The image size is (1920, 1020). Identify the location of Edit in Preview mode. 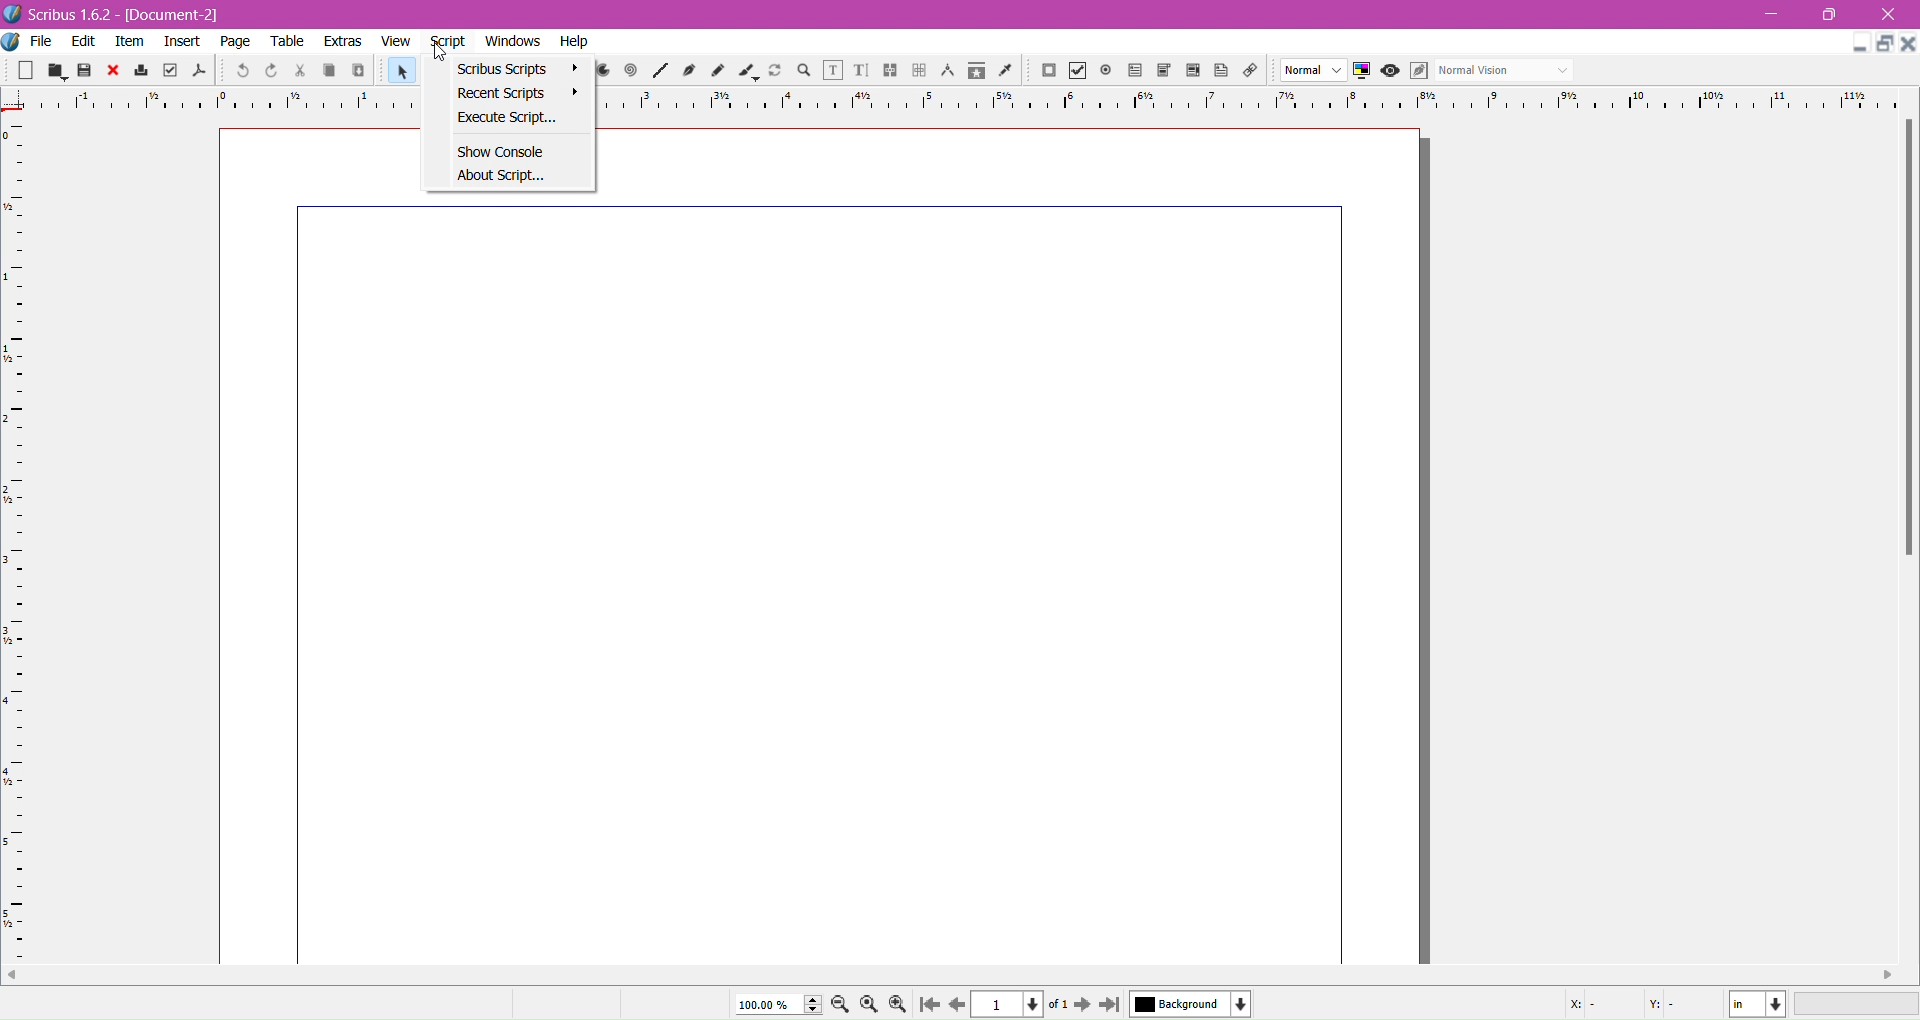
(1418, 71).